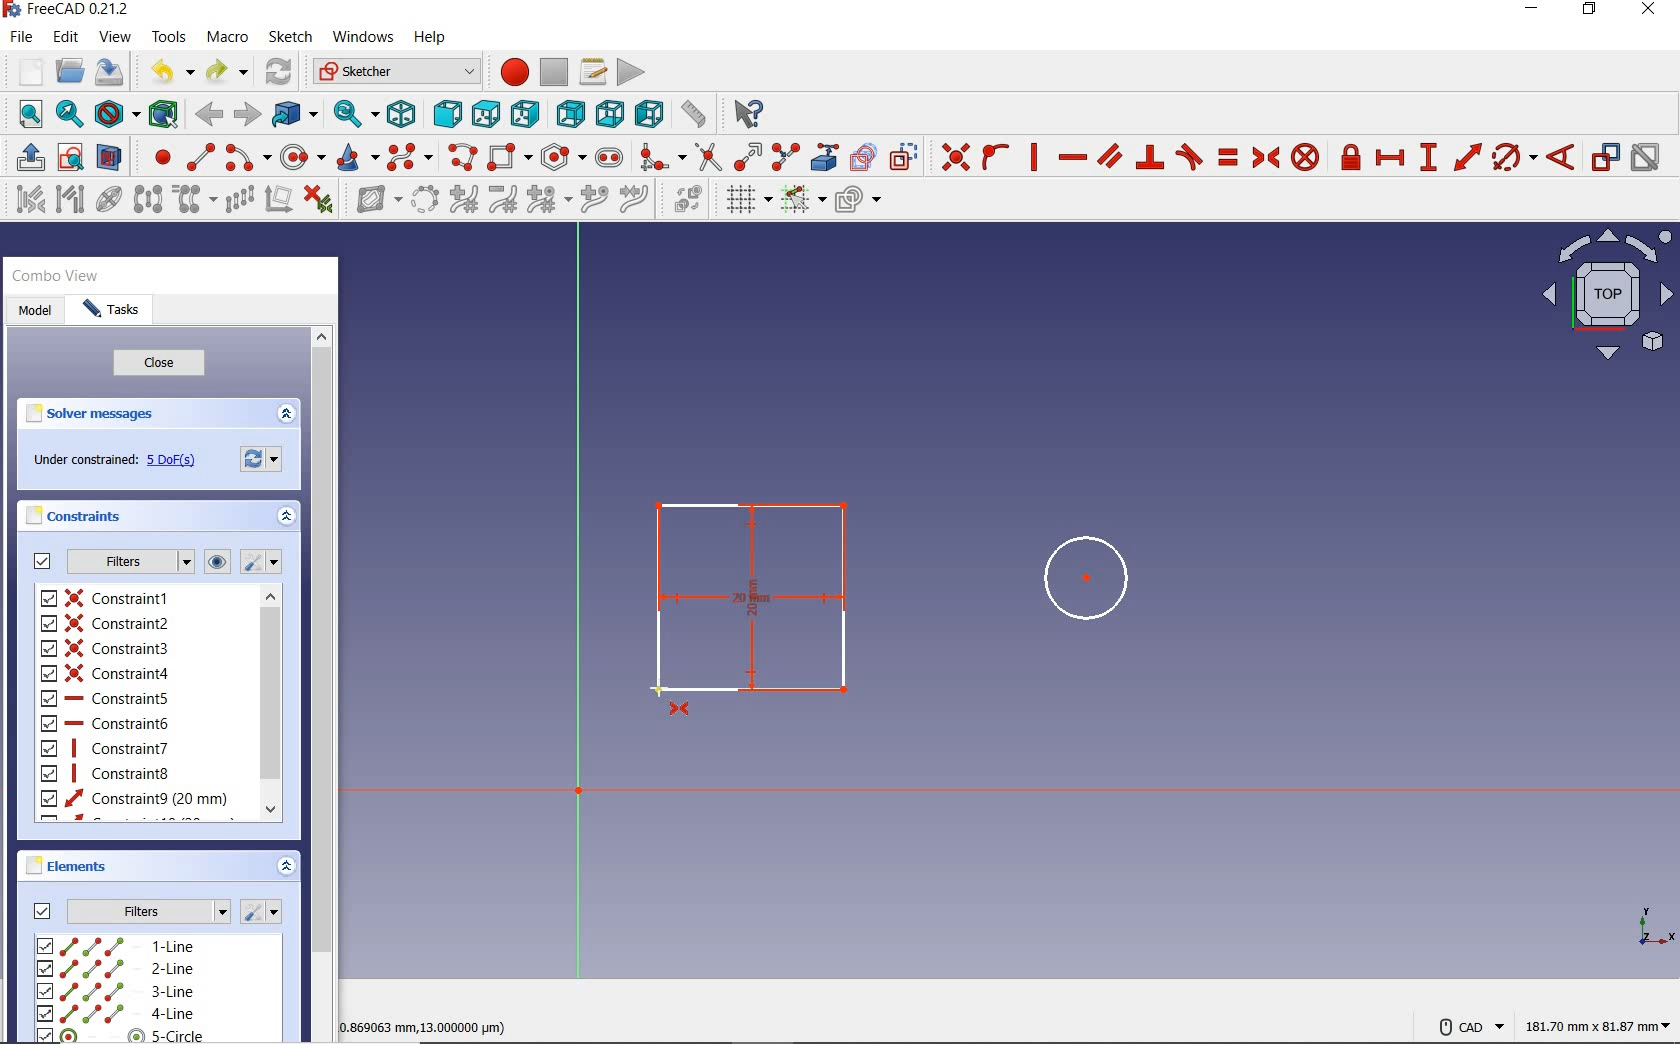 The height and width of the screenshot is (1044, 1680). What do you see at coordinates (114, 113) in the screenshot?
I see `draw style` at bounding box center [114, 113].